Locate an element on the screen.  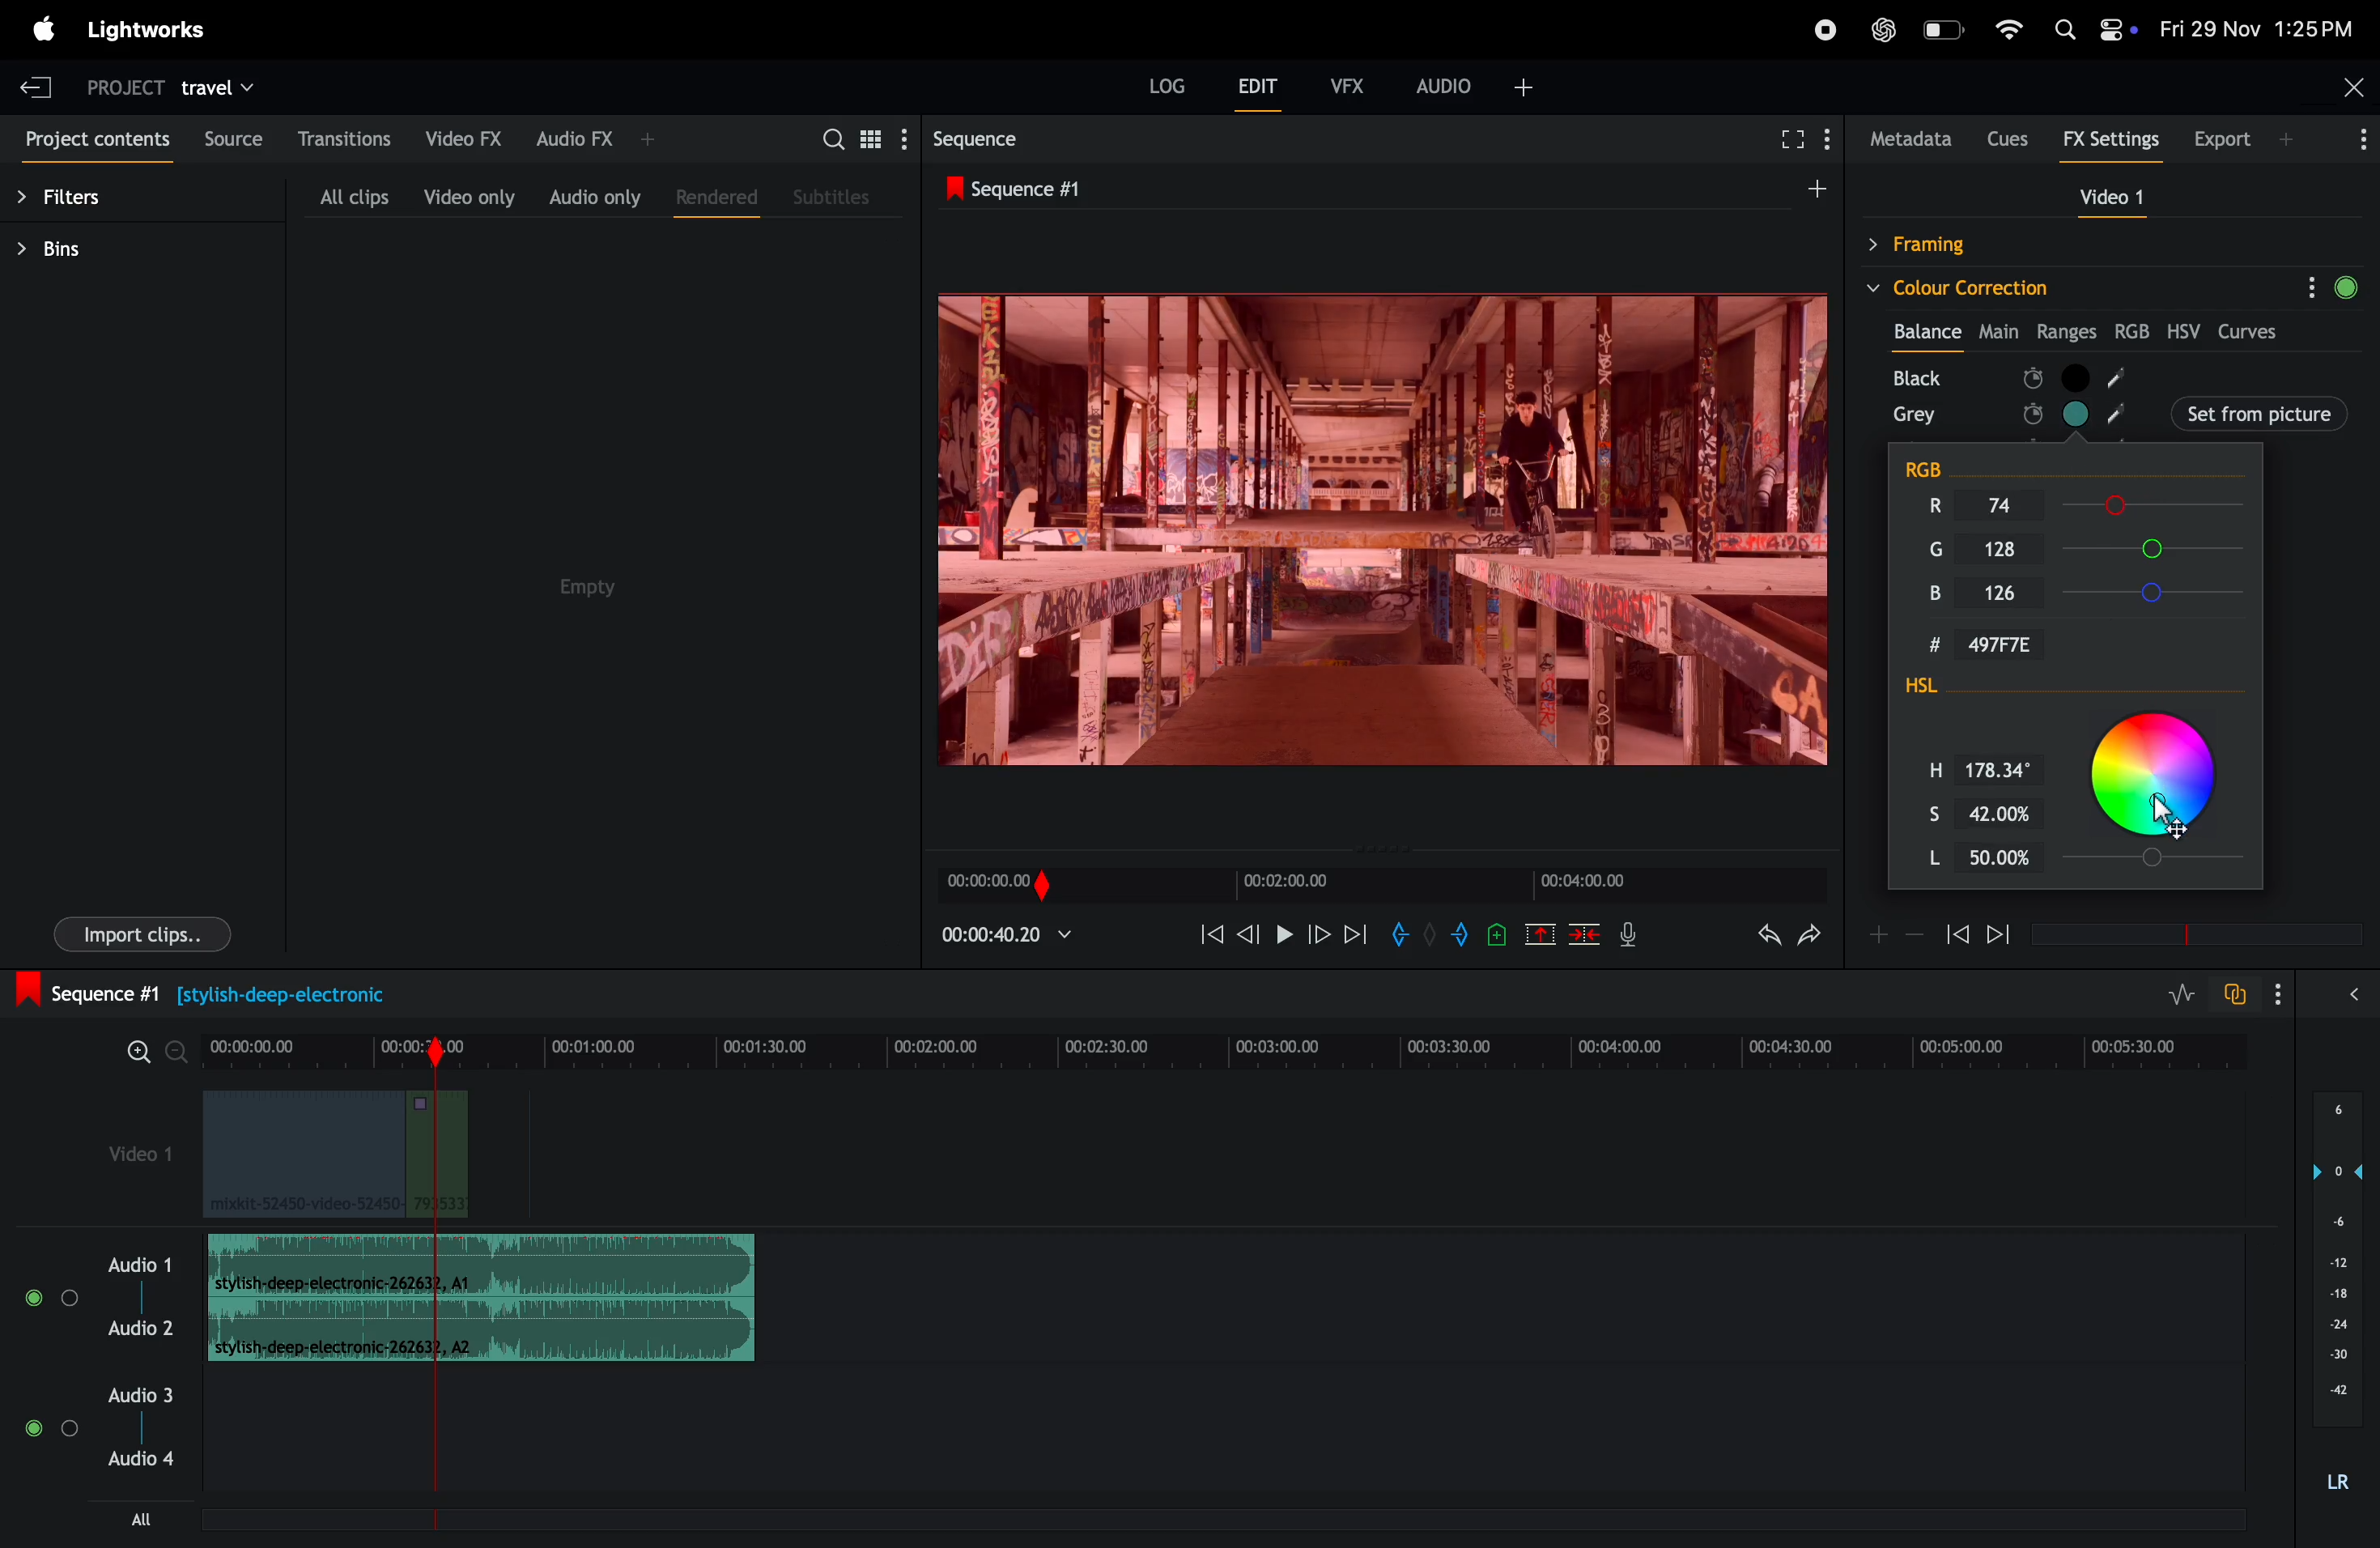
#  is located at coordinates (1912, 648).